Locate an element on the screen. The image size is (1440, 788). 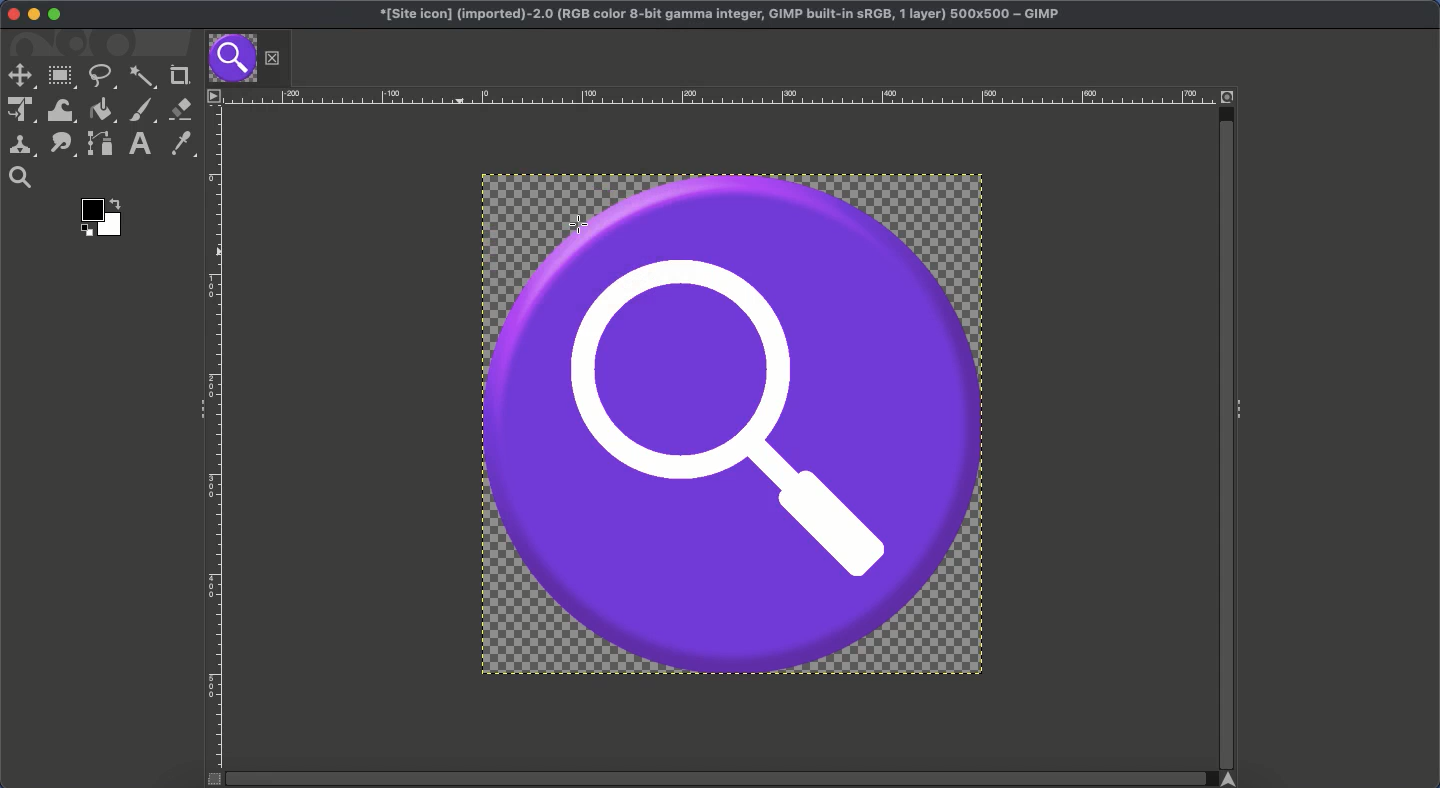
Text is located at coordinates (139, 144).